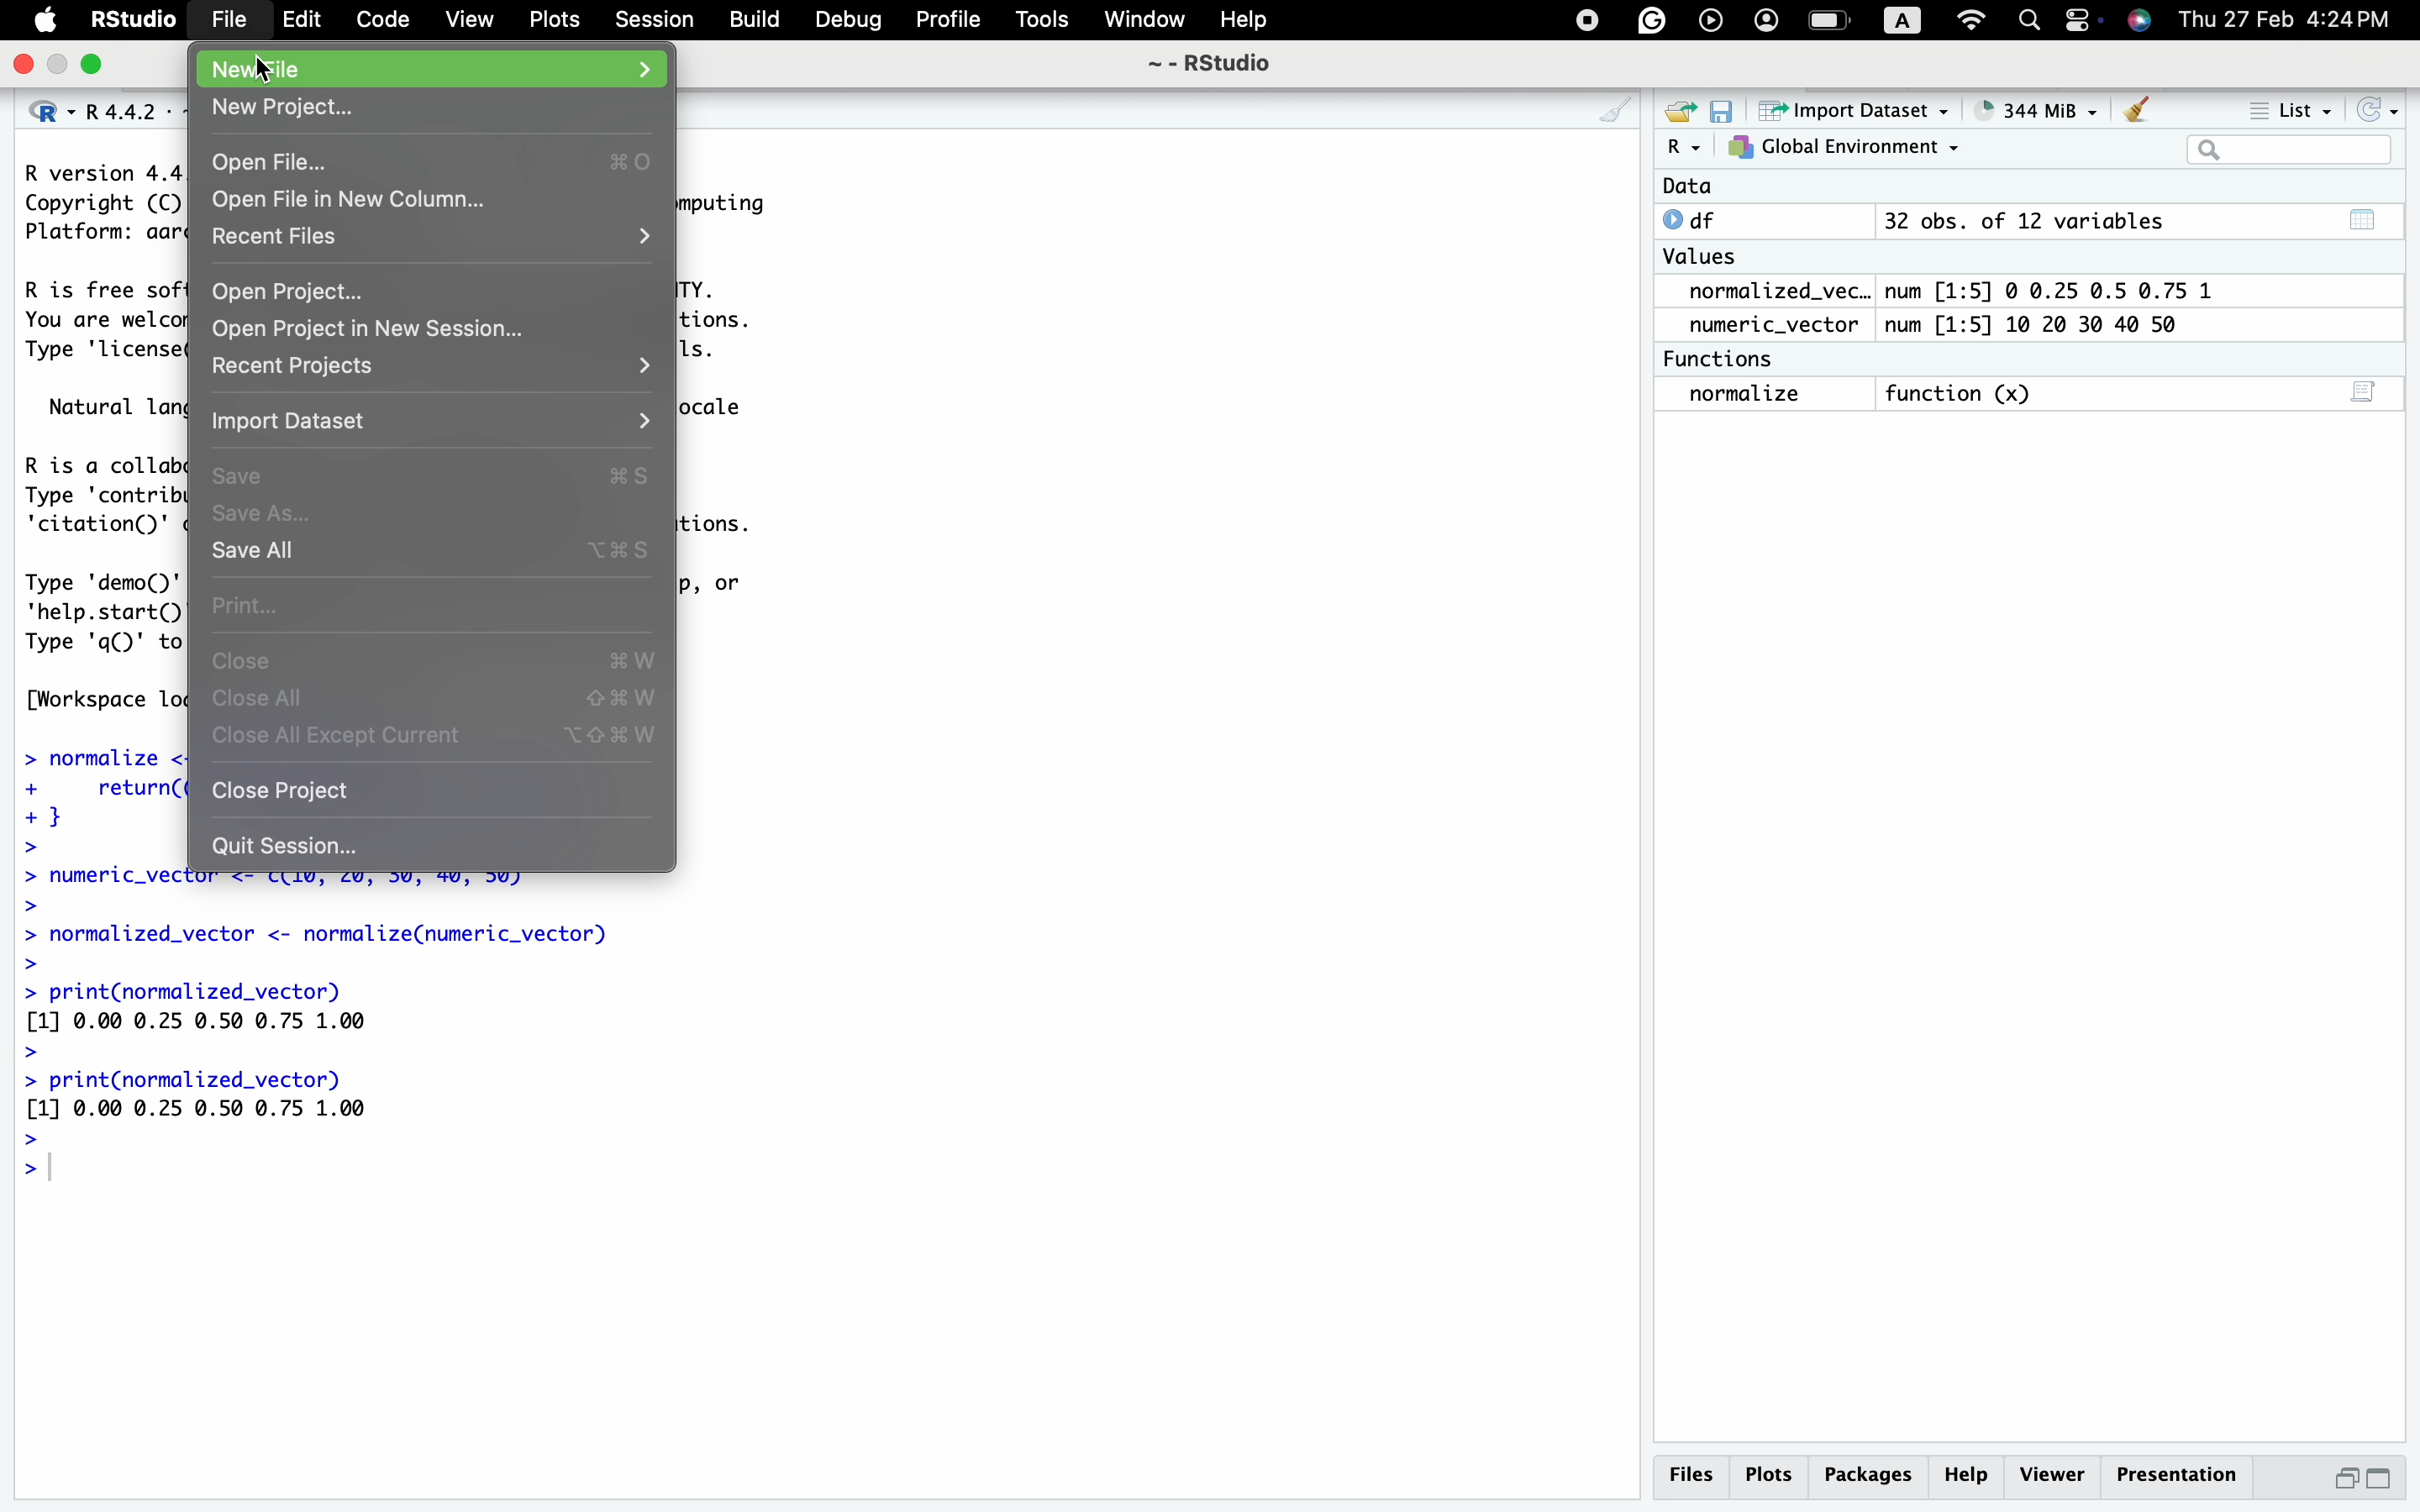 The image size is (2420, 1512). I want to click on Open Project in New Session..., so click(371, 330).